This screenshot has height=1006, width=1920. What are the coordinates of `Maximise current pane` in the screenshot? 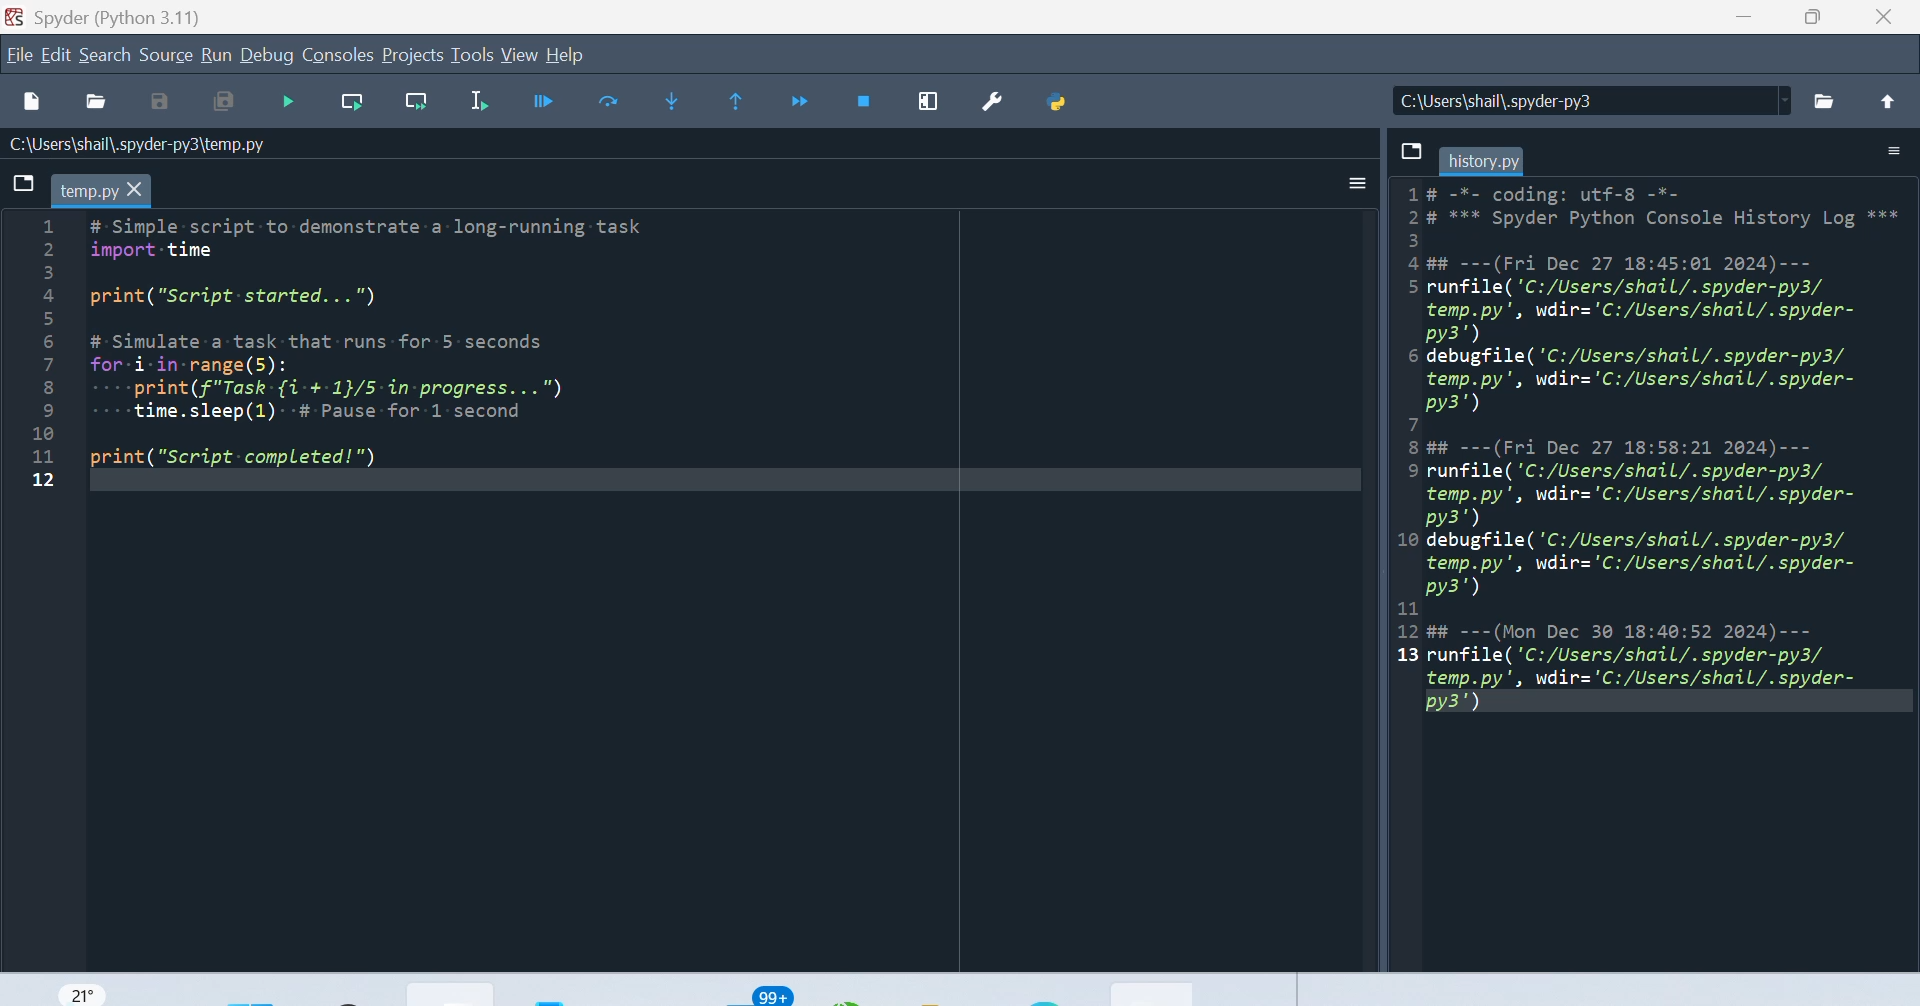 It's located at (935, 104).